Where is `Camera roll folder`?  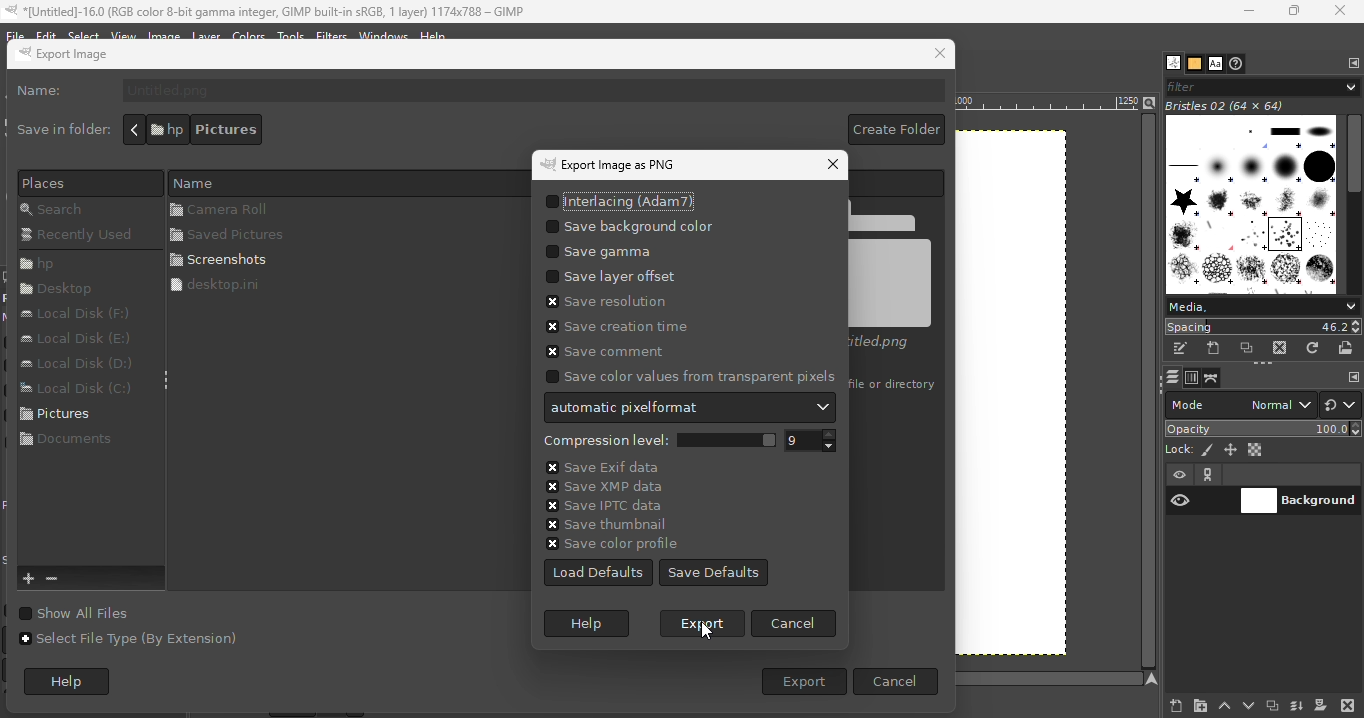
Camera roll folder is located at coordinates (343, 210).